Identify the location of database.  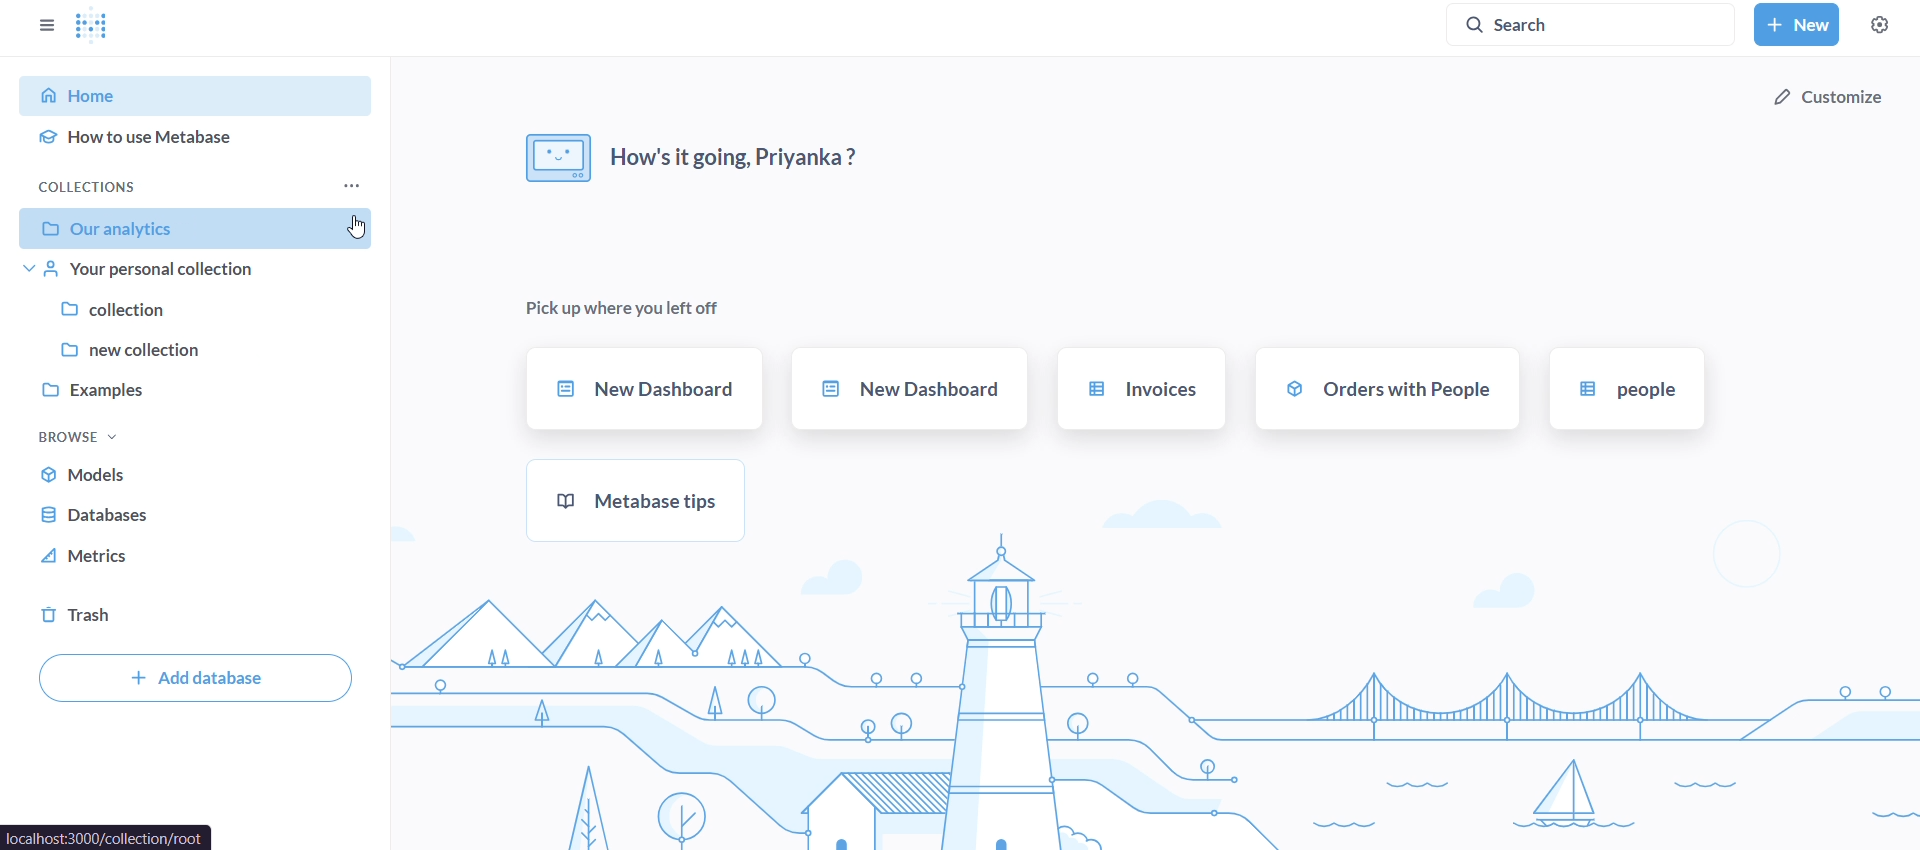
(105, 519).